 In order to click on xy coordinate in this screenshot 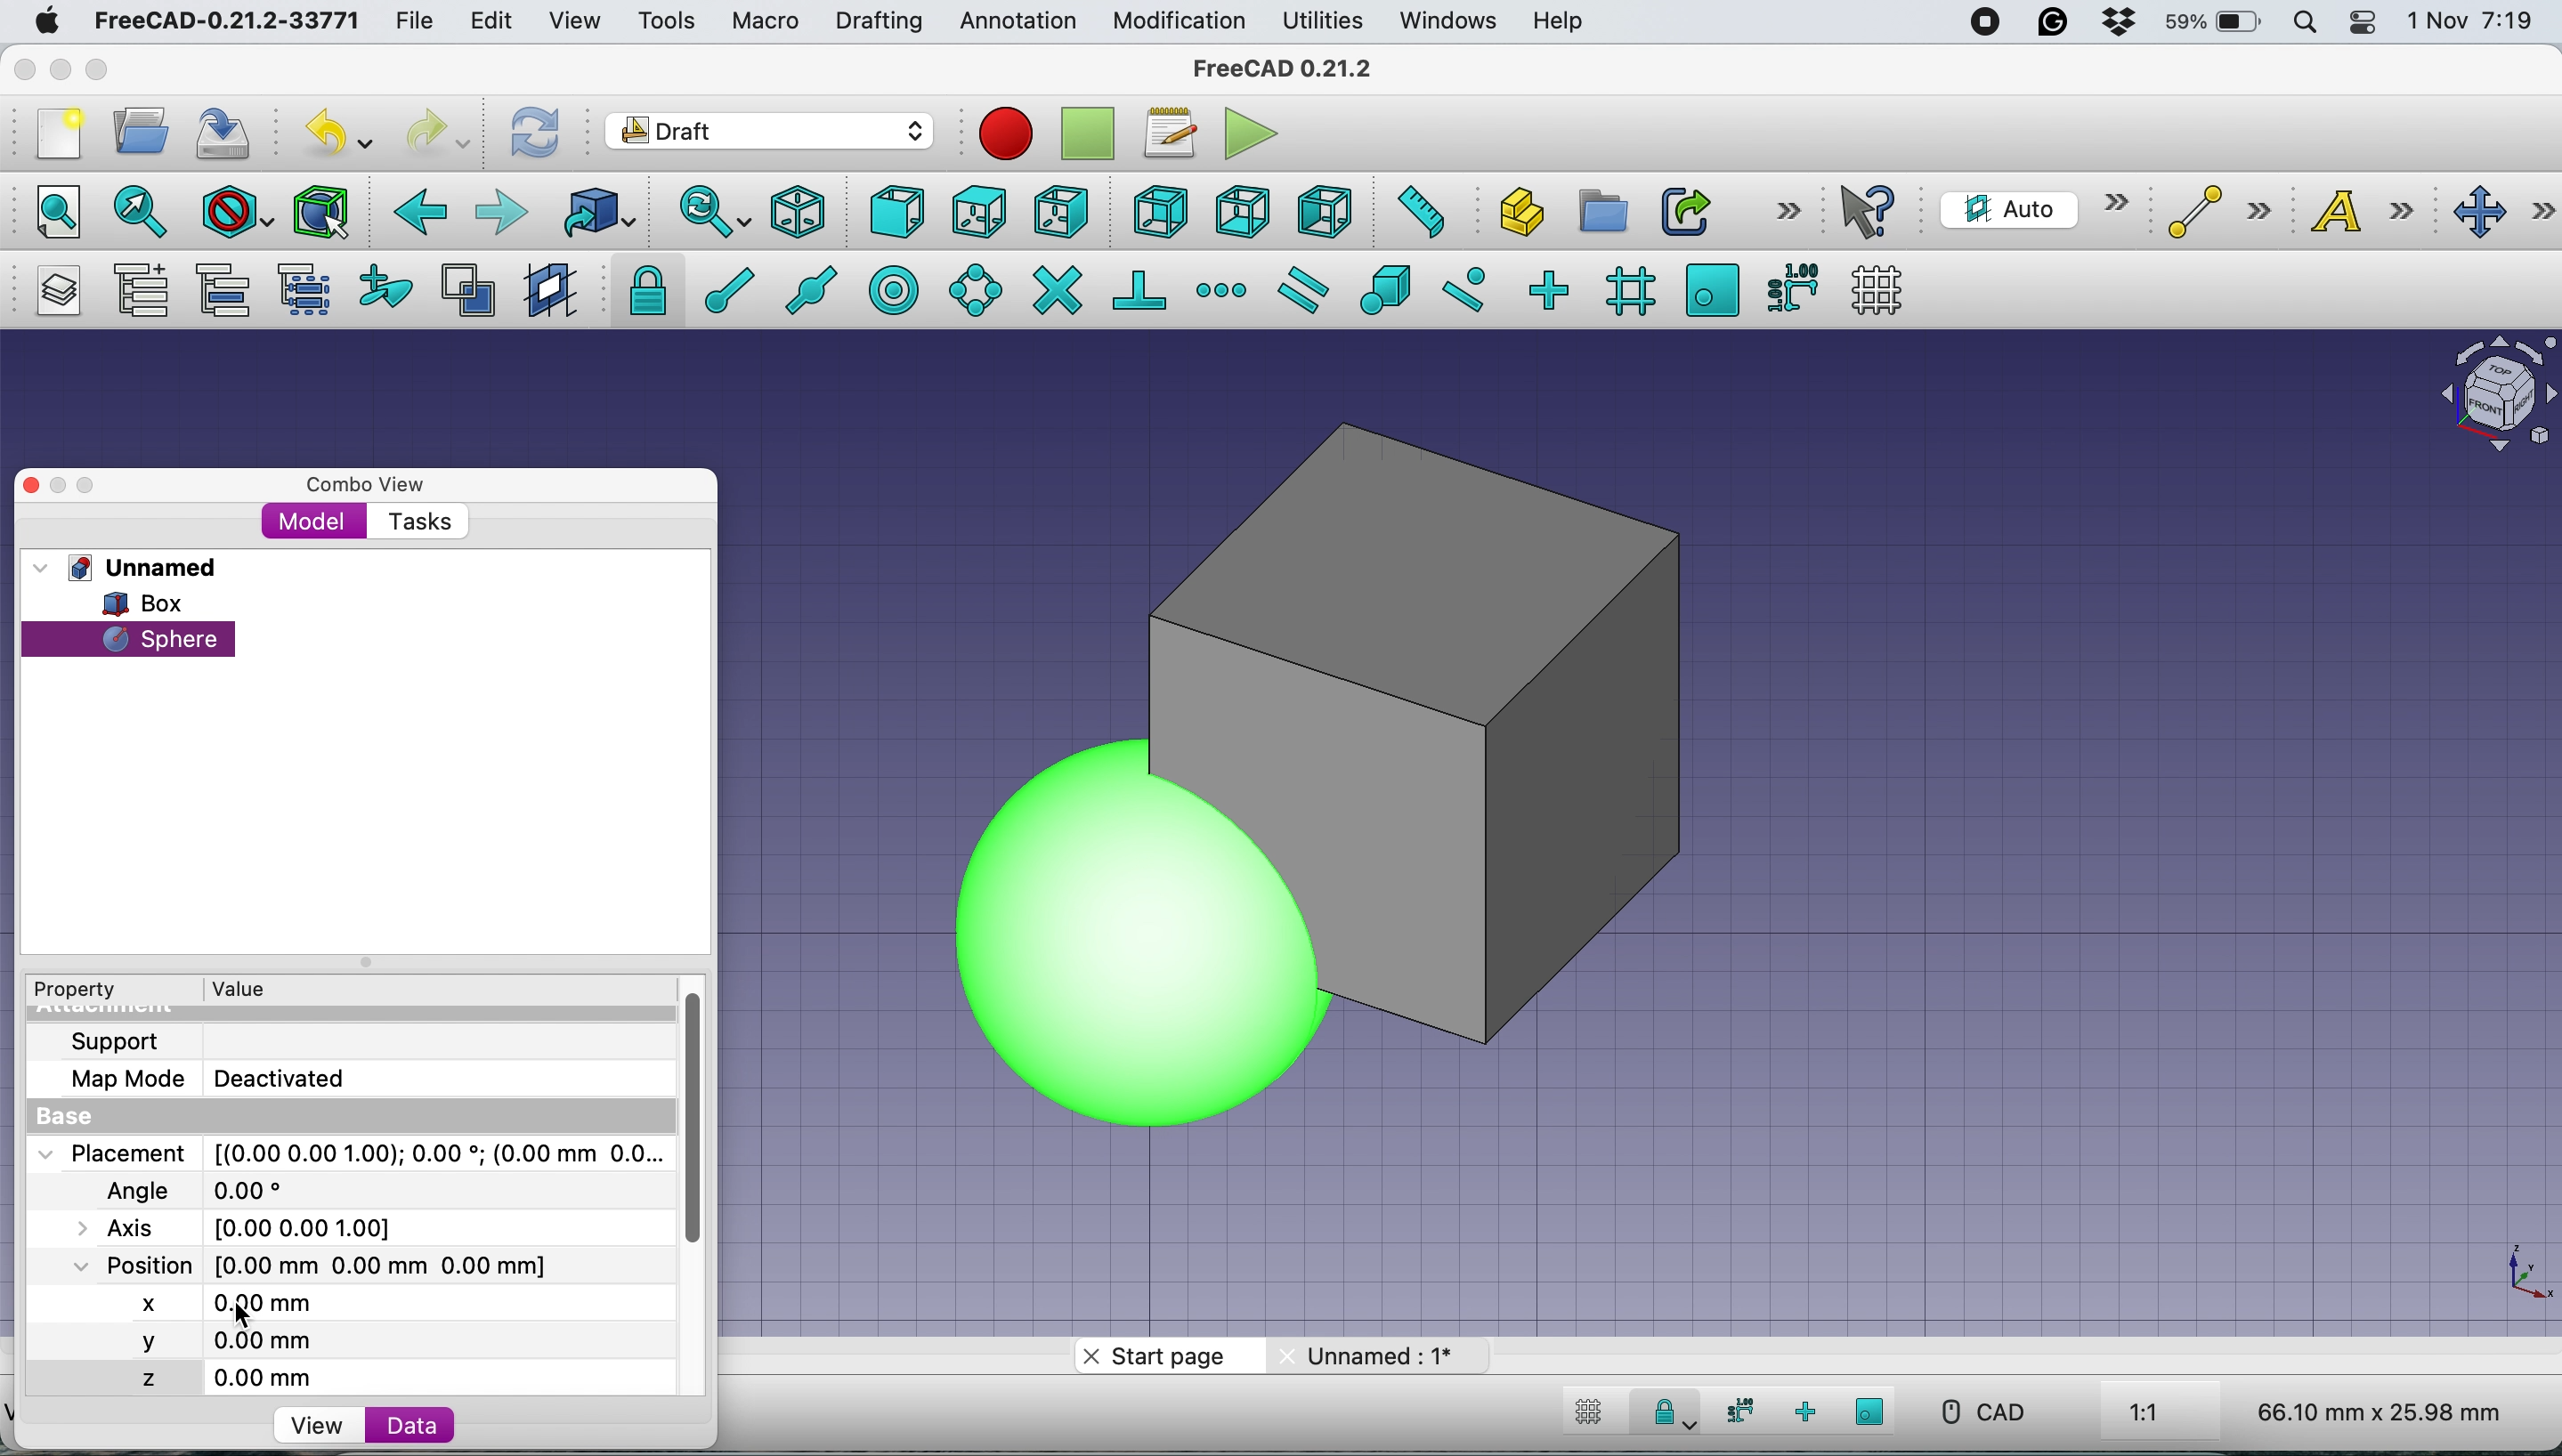, I will do `click(2505, 1274)`.